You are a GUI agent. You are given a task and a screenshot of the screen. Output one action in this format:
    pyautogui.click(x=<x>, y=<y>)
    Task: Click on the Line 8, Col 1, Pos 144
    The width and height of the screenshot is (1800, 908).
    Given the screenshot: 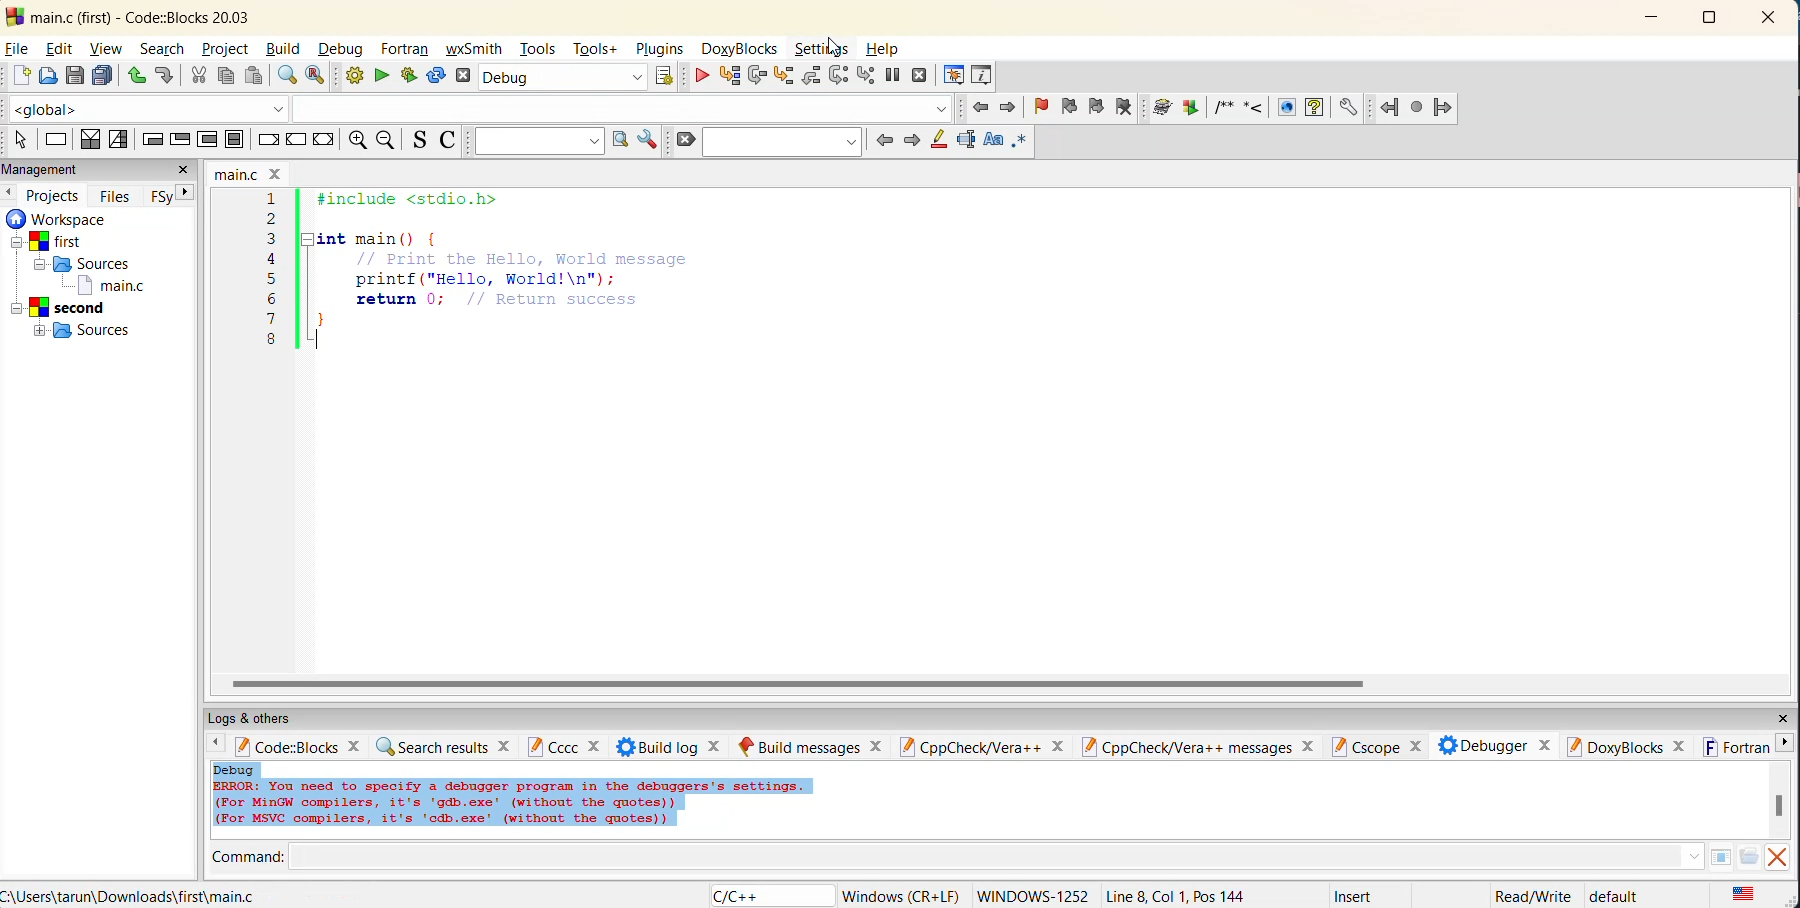 What is the action you would take?
    pyautogui.click(x=1176, y=895)
    